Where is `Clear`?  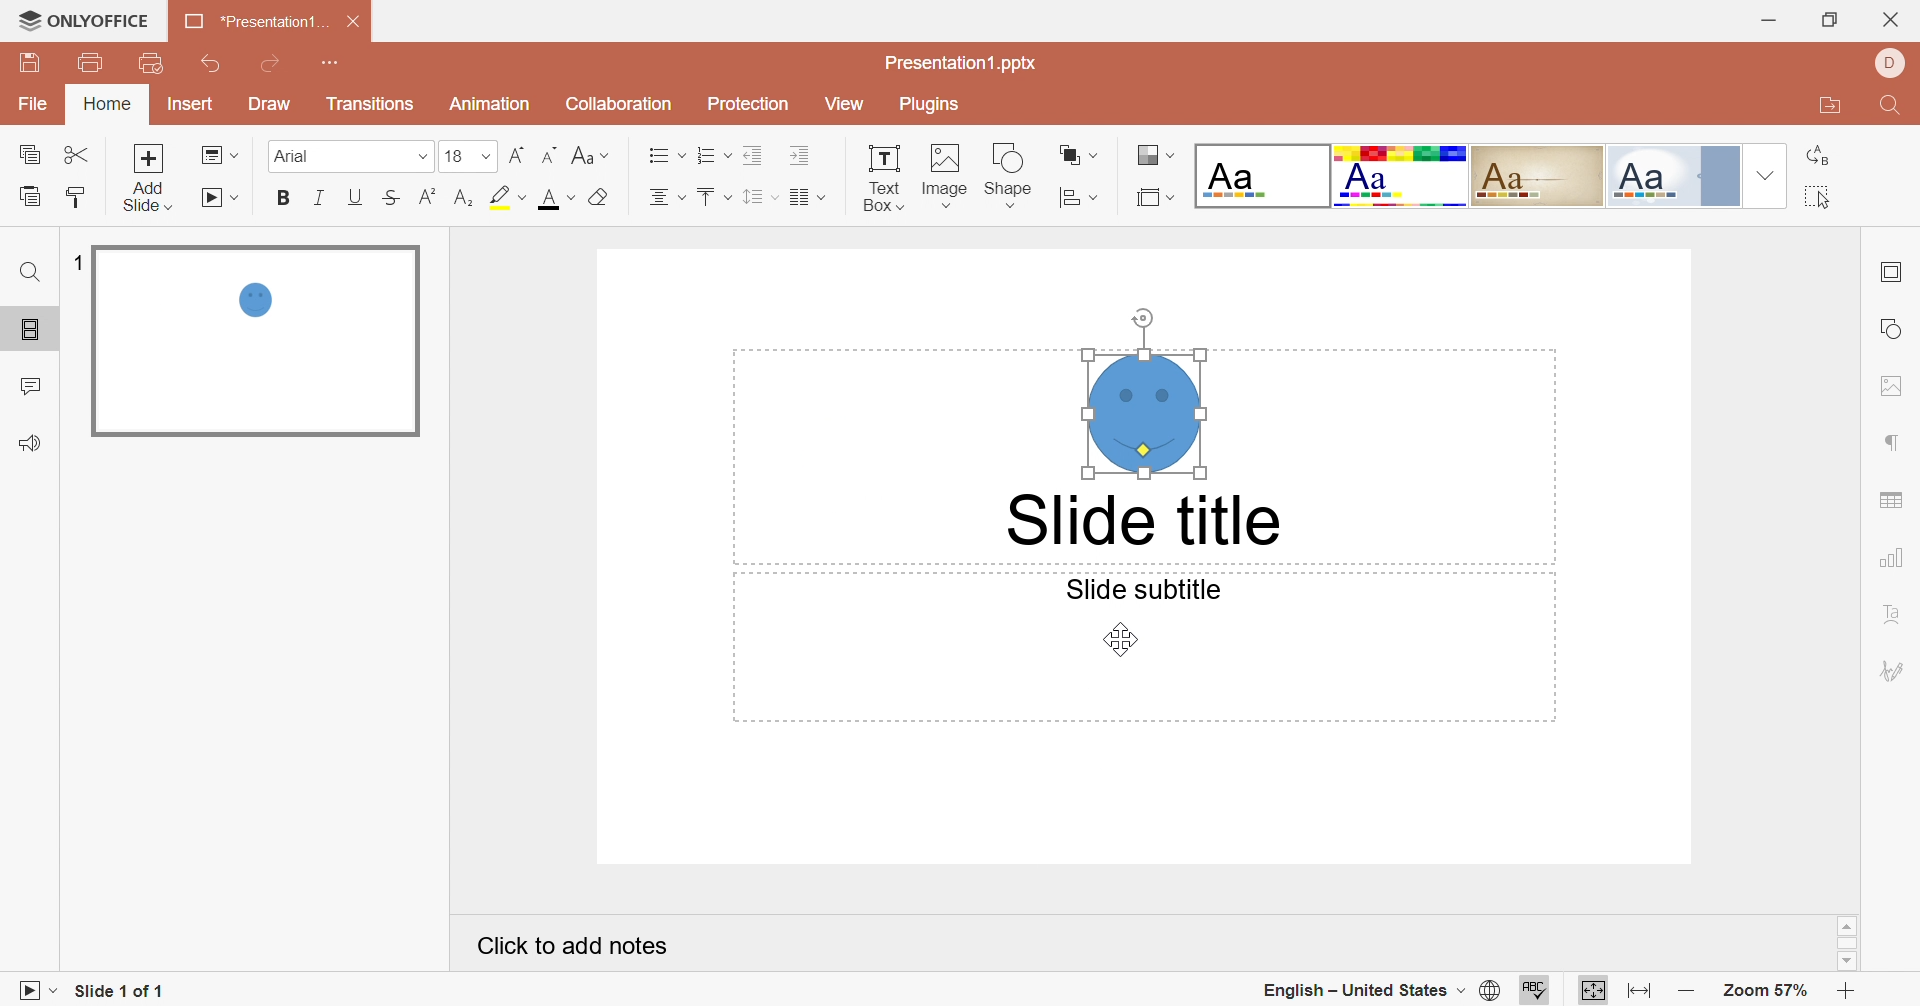
Clear is located at coordinates (598, 199).